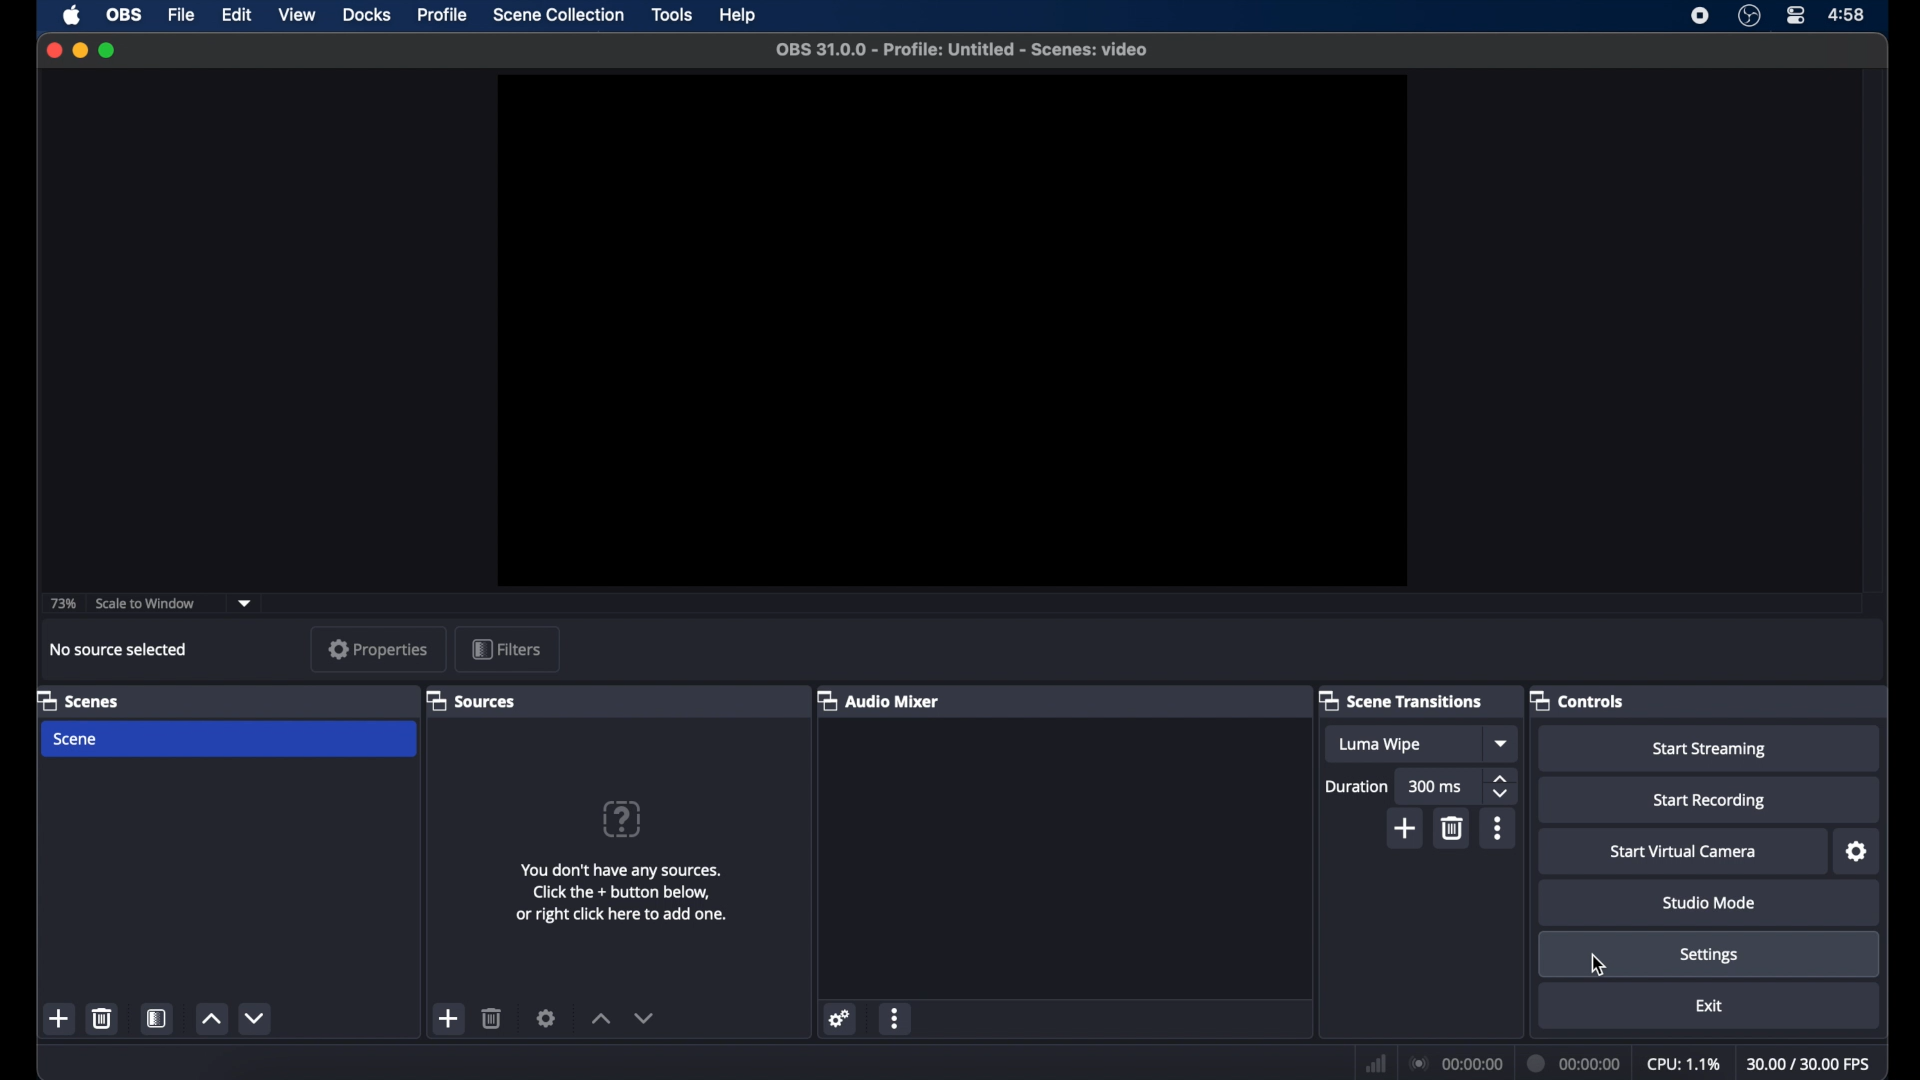 The image size is (1920, 1080). What do you see at coordinates (235, 15) in the screenshot?
I see `edit` at bounding box center [235, 15].